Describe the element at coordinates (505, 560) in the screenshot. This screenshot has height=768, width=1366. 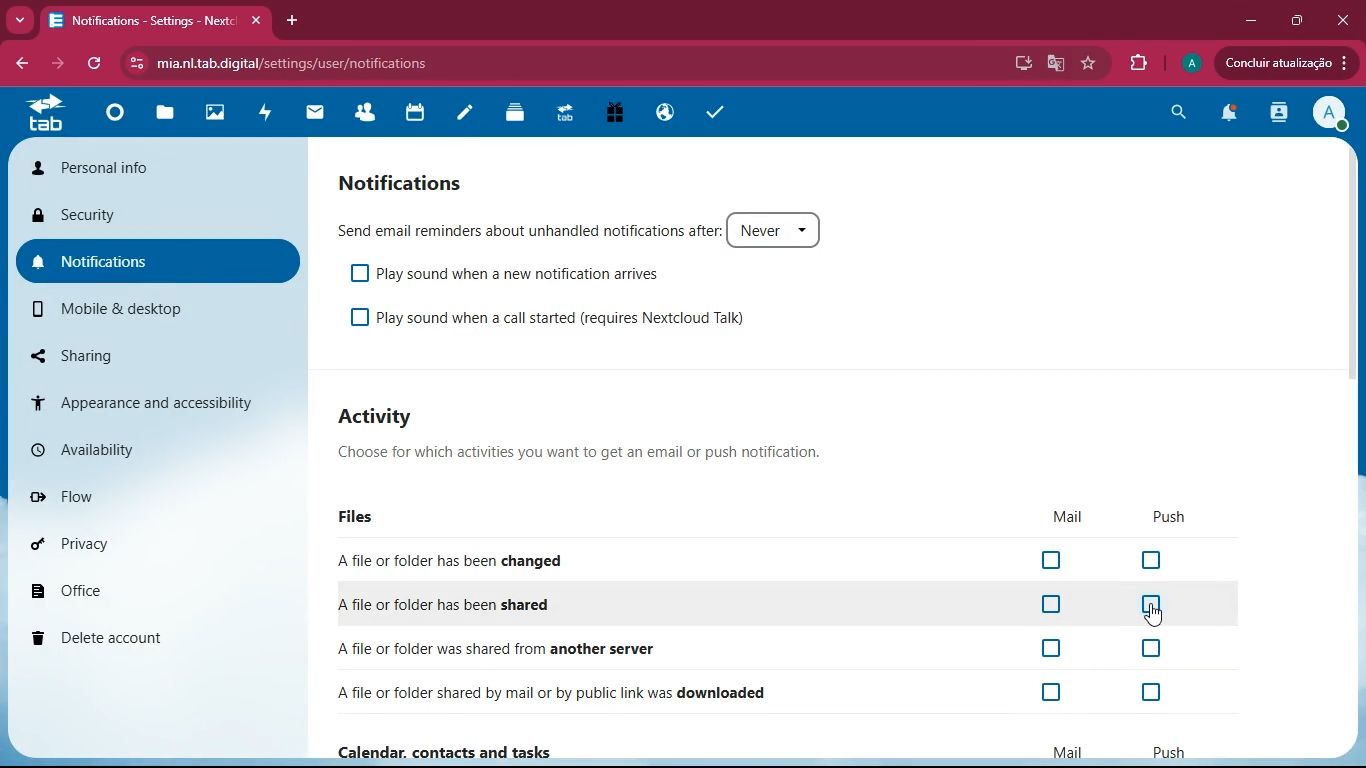
I see `changed` at that location.